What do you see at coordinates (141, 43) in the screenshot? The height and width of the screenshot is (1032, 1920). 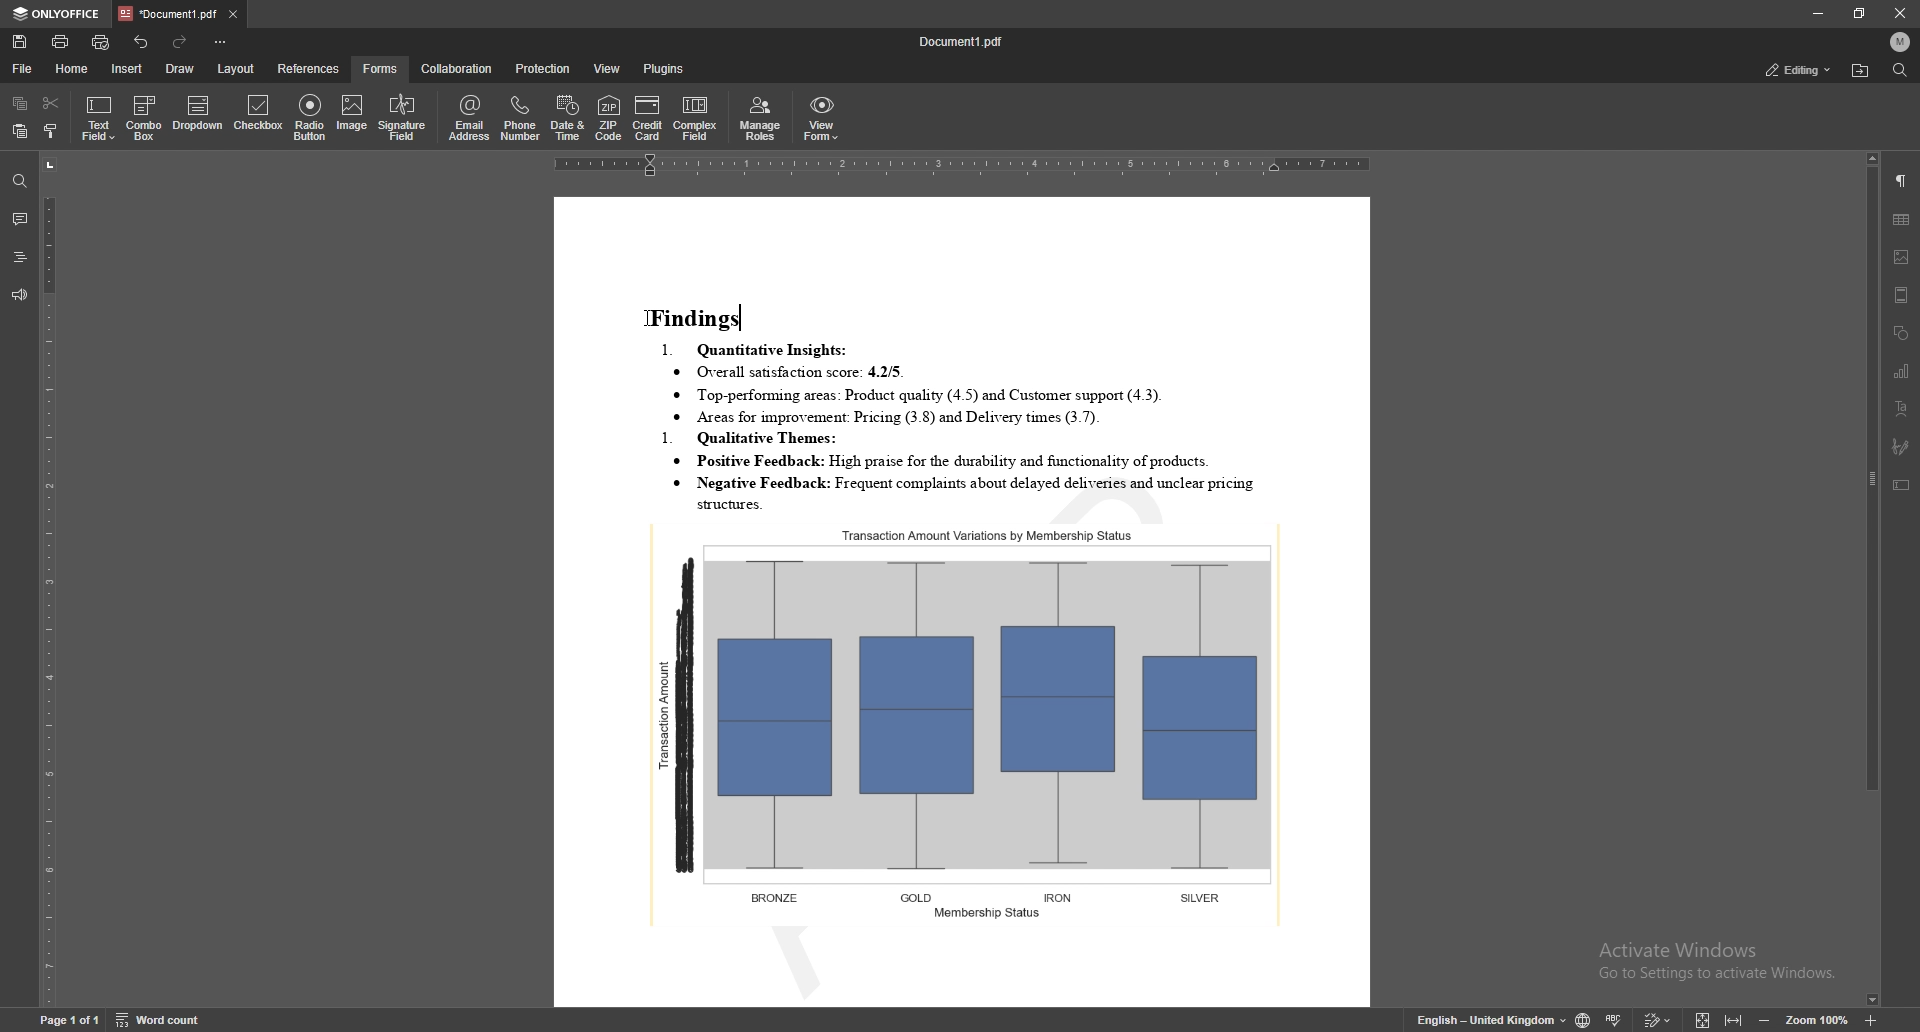 I see `undo` at bounding box center [141, 43].